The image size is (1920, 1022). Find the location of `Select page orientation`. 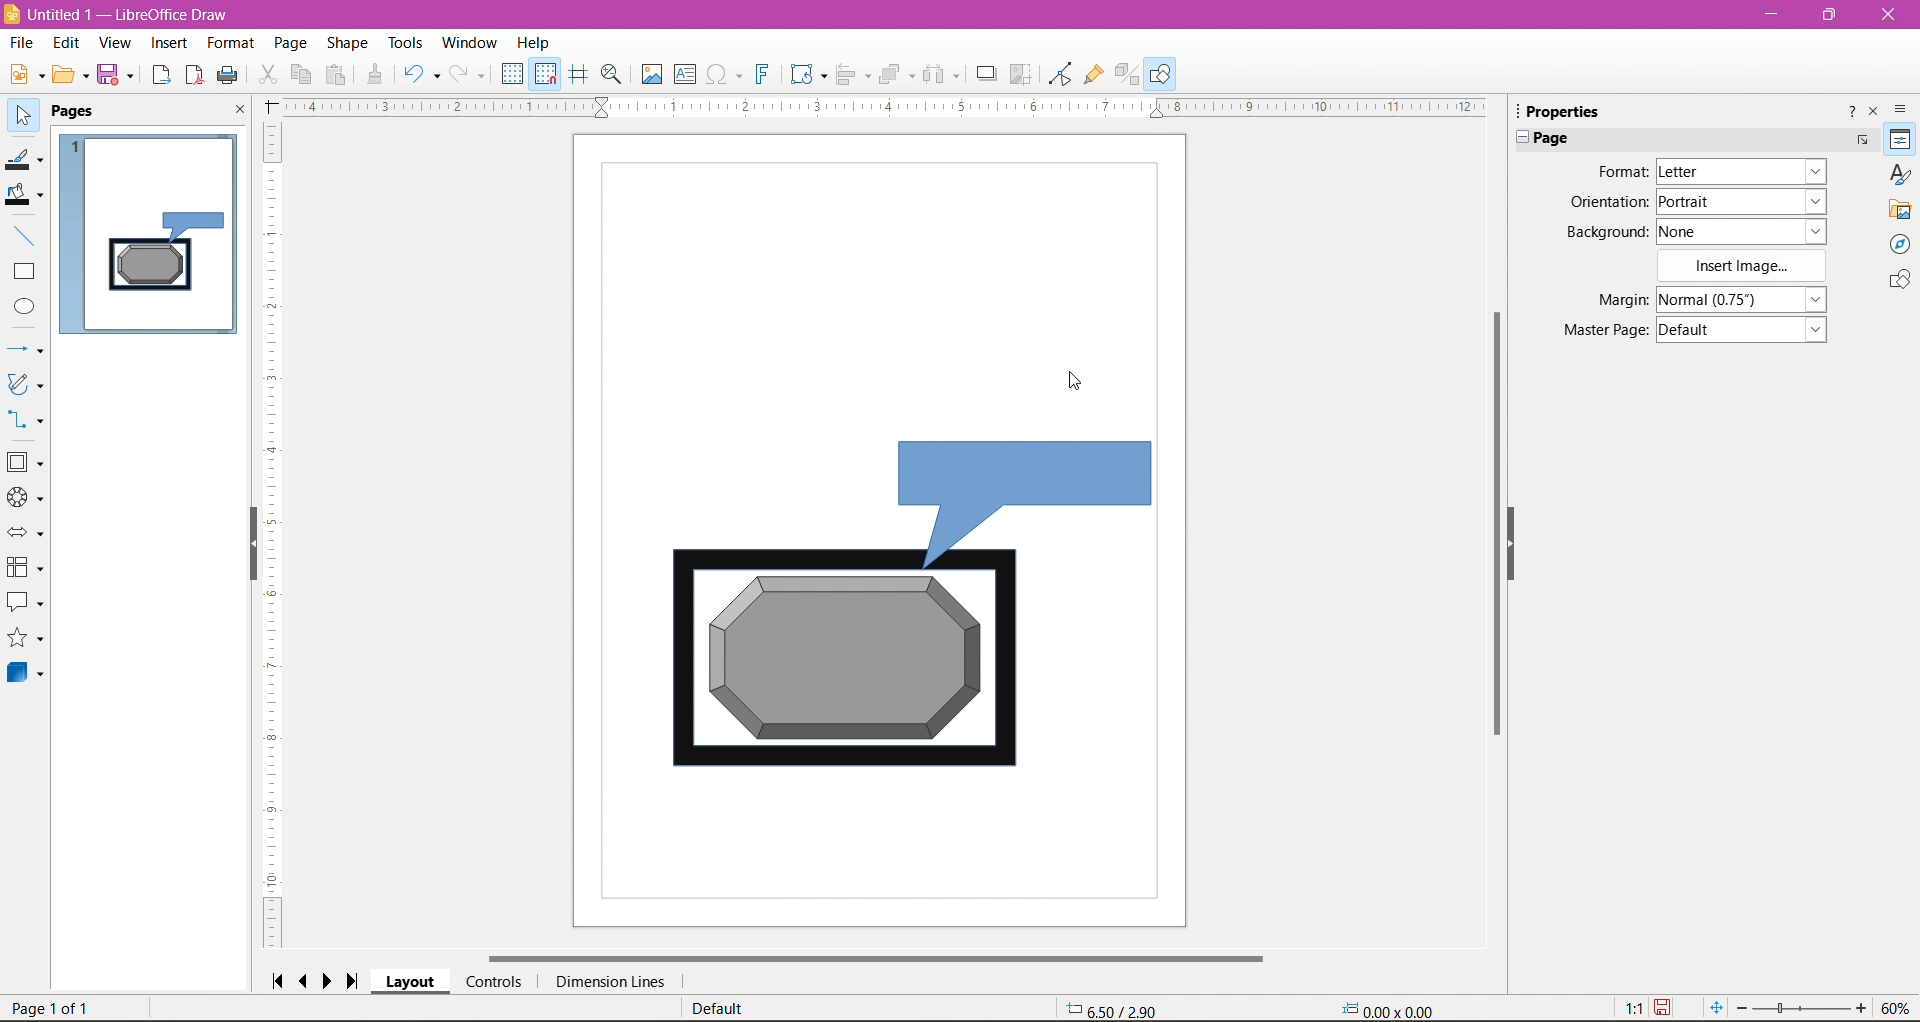

Select page orientation is located at coordinates (1745, 200).